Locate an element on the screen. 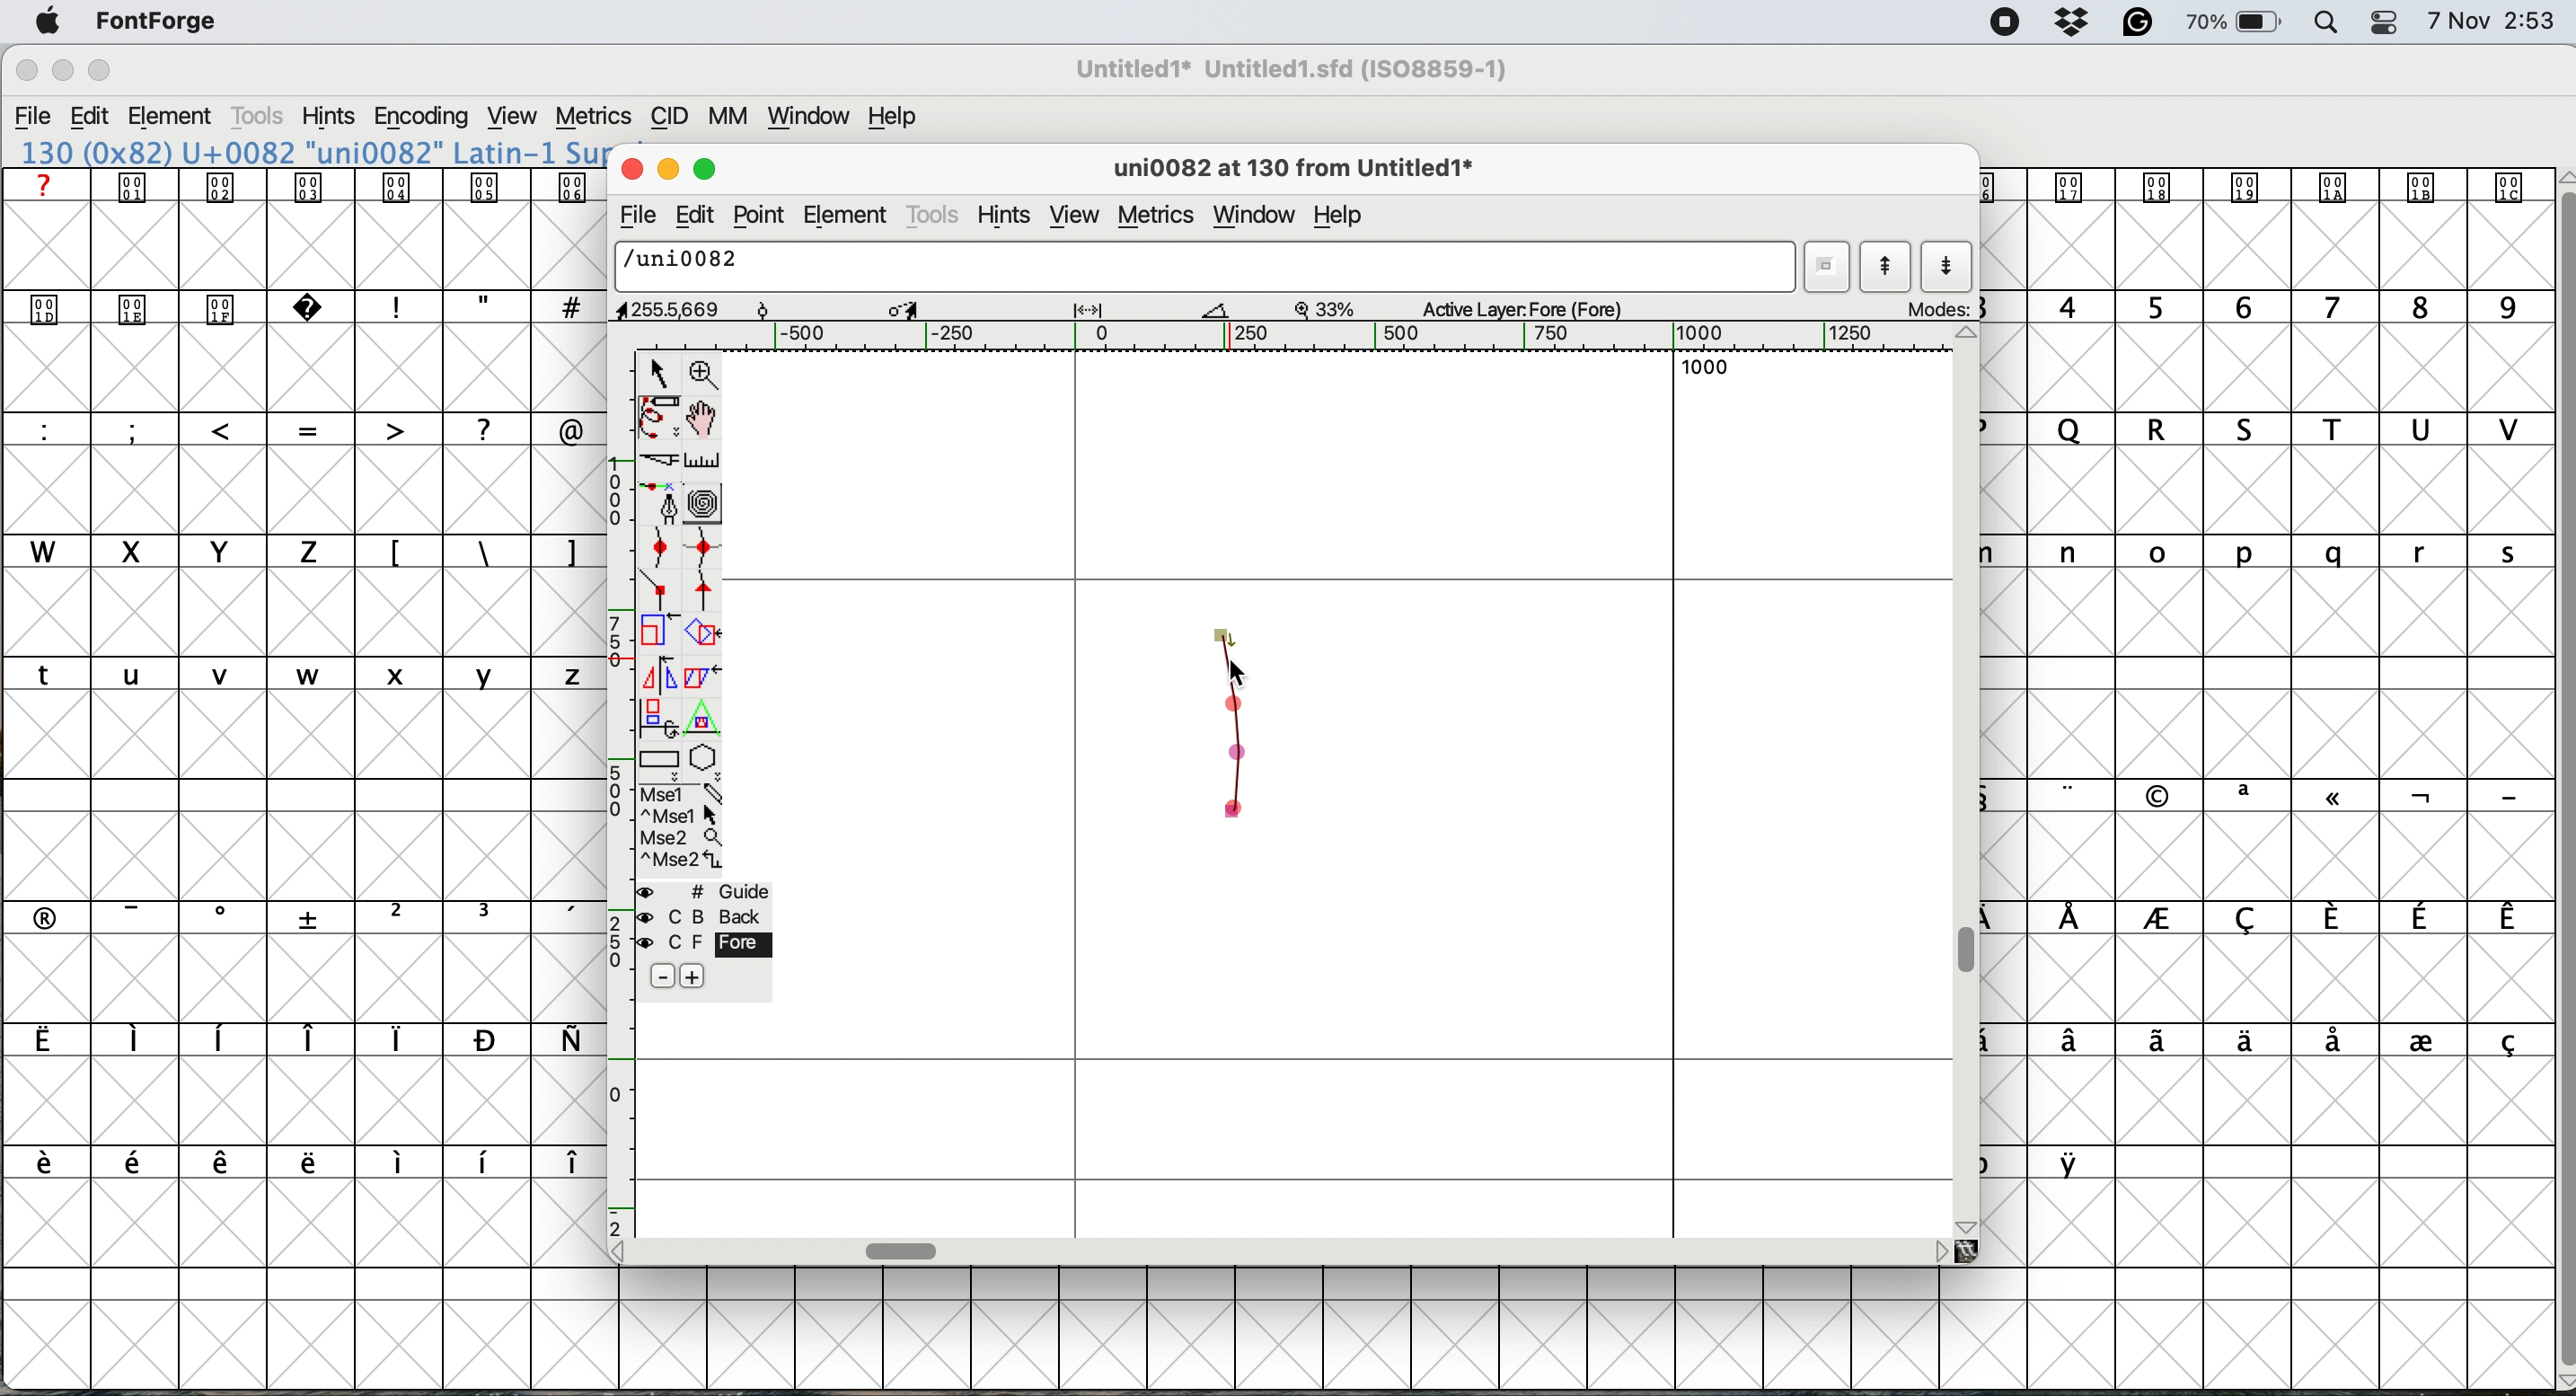  back is located at coordinates (703, 917).